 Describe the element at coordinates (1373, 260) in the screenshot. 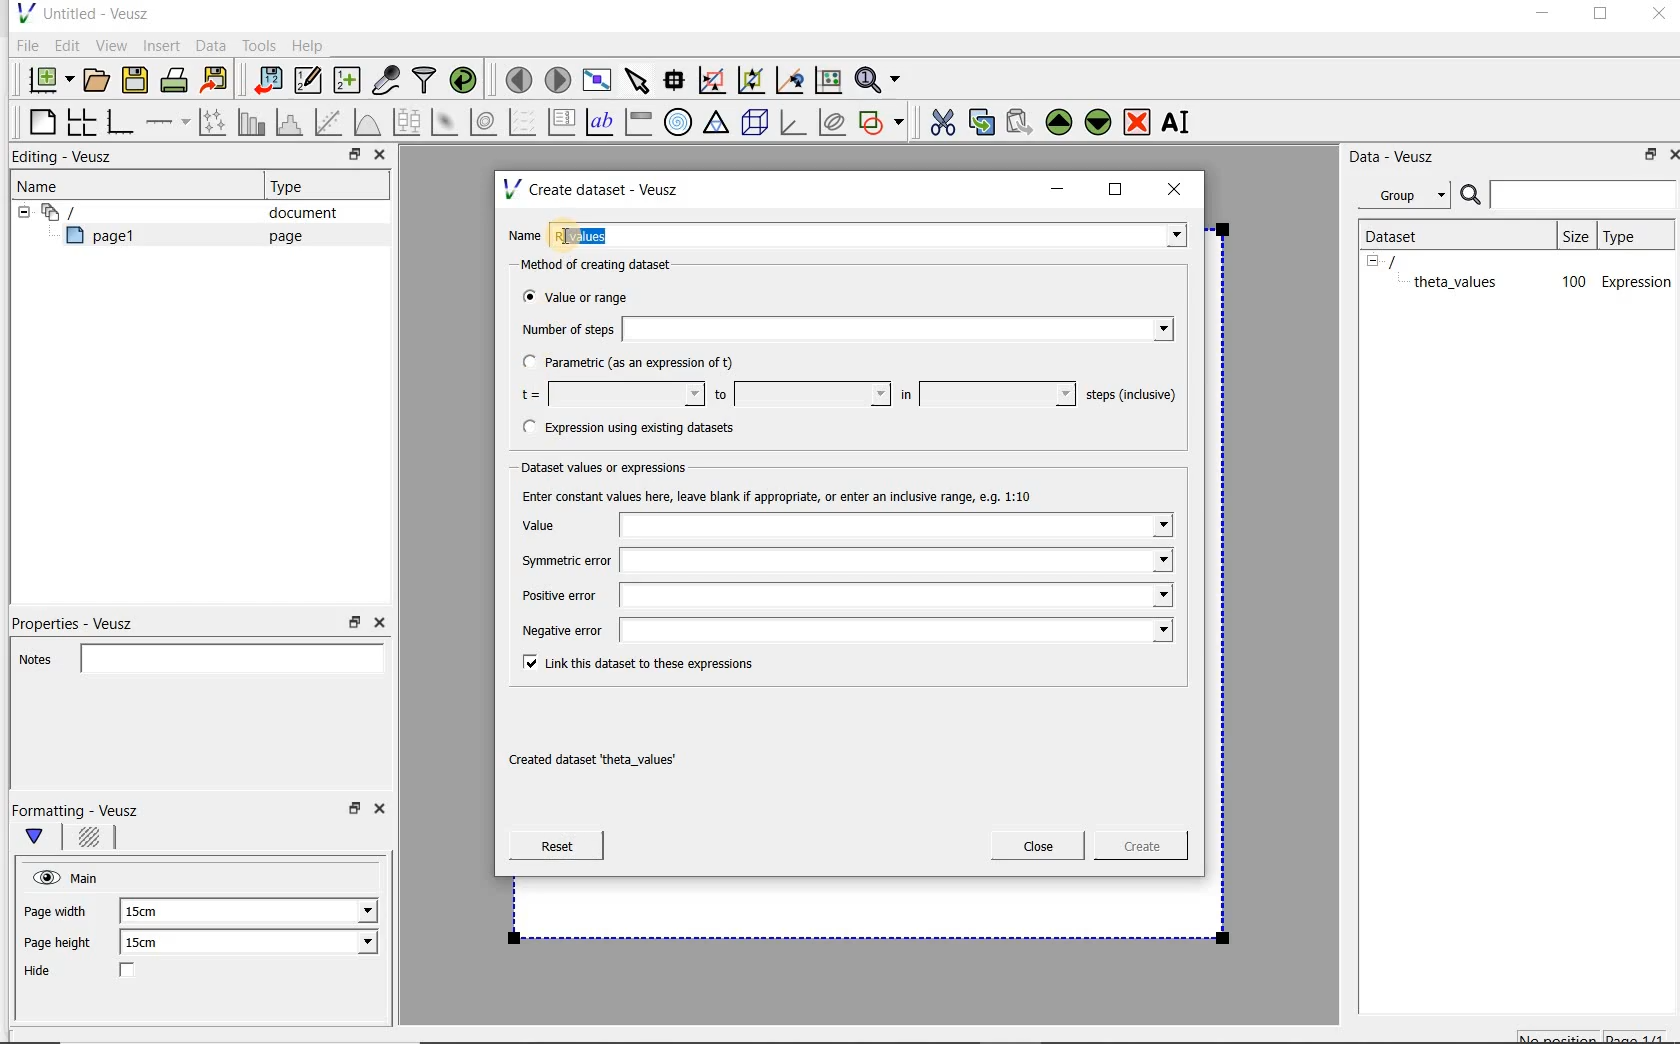

I see `hide sub menu` at that location.